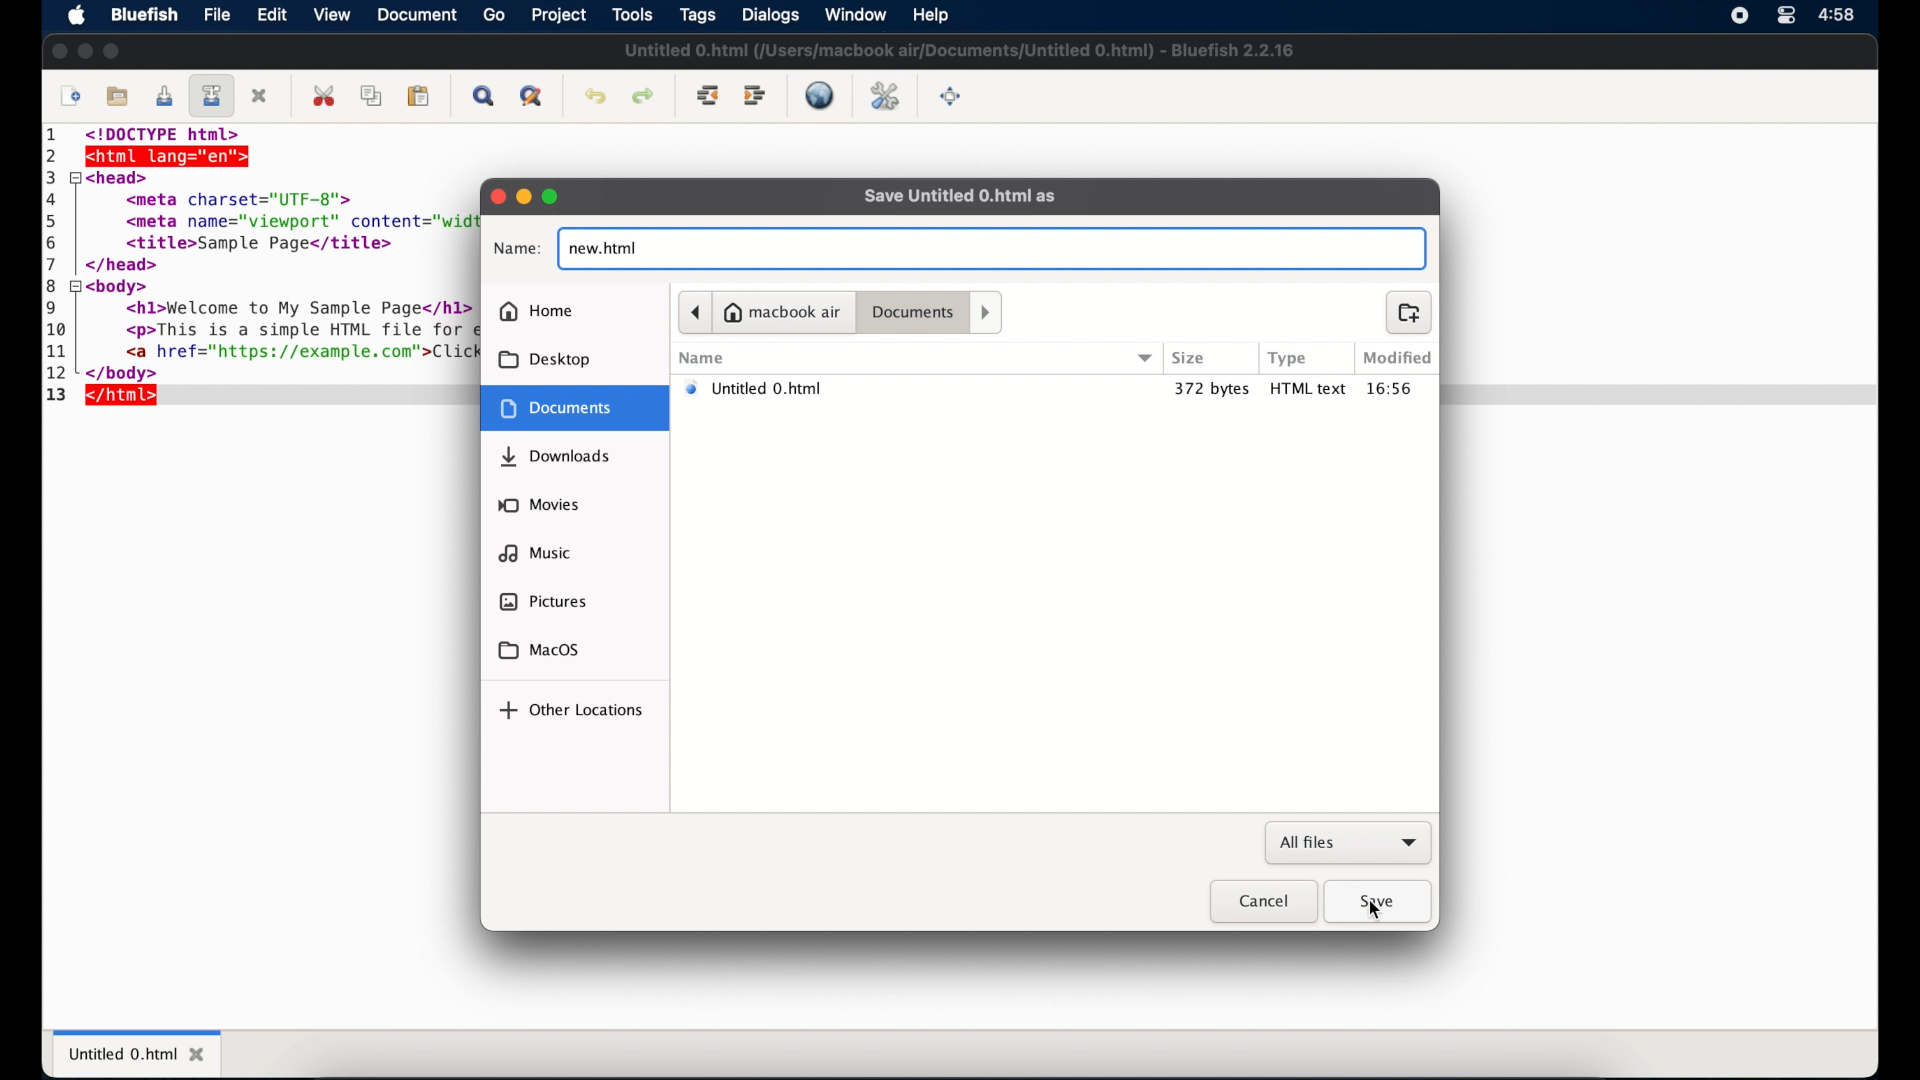 The image size is (1920, 1080). Describe the element at coordinates (419, 16) in the screenshot. I see `document` at that location.